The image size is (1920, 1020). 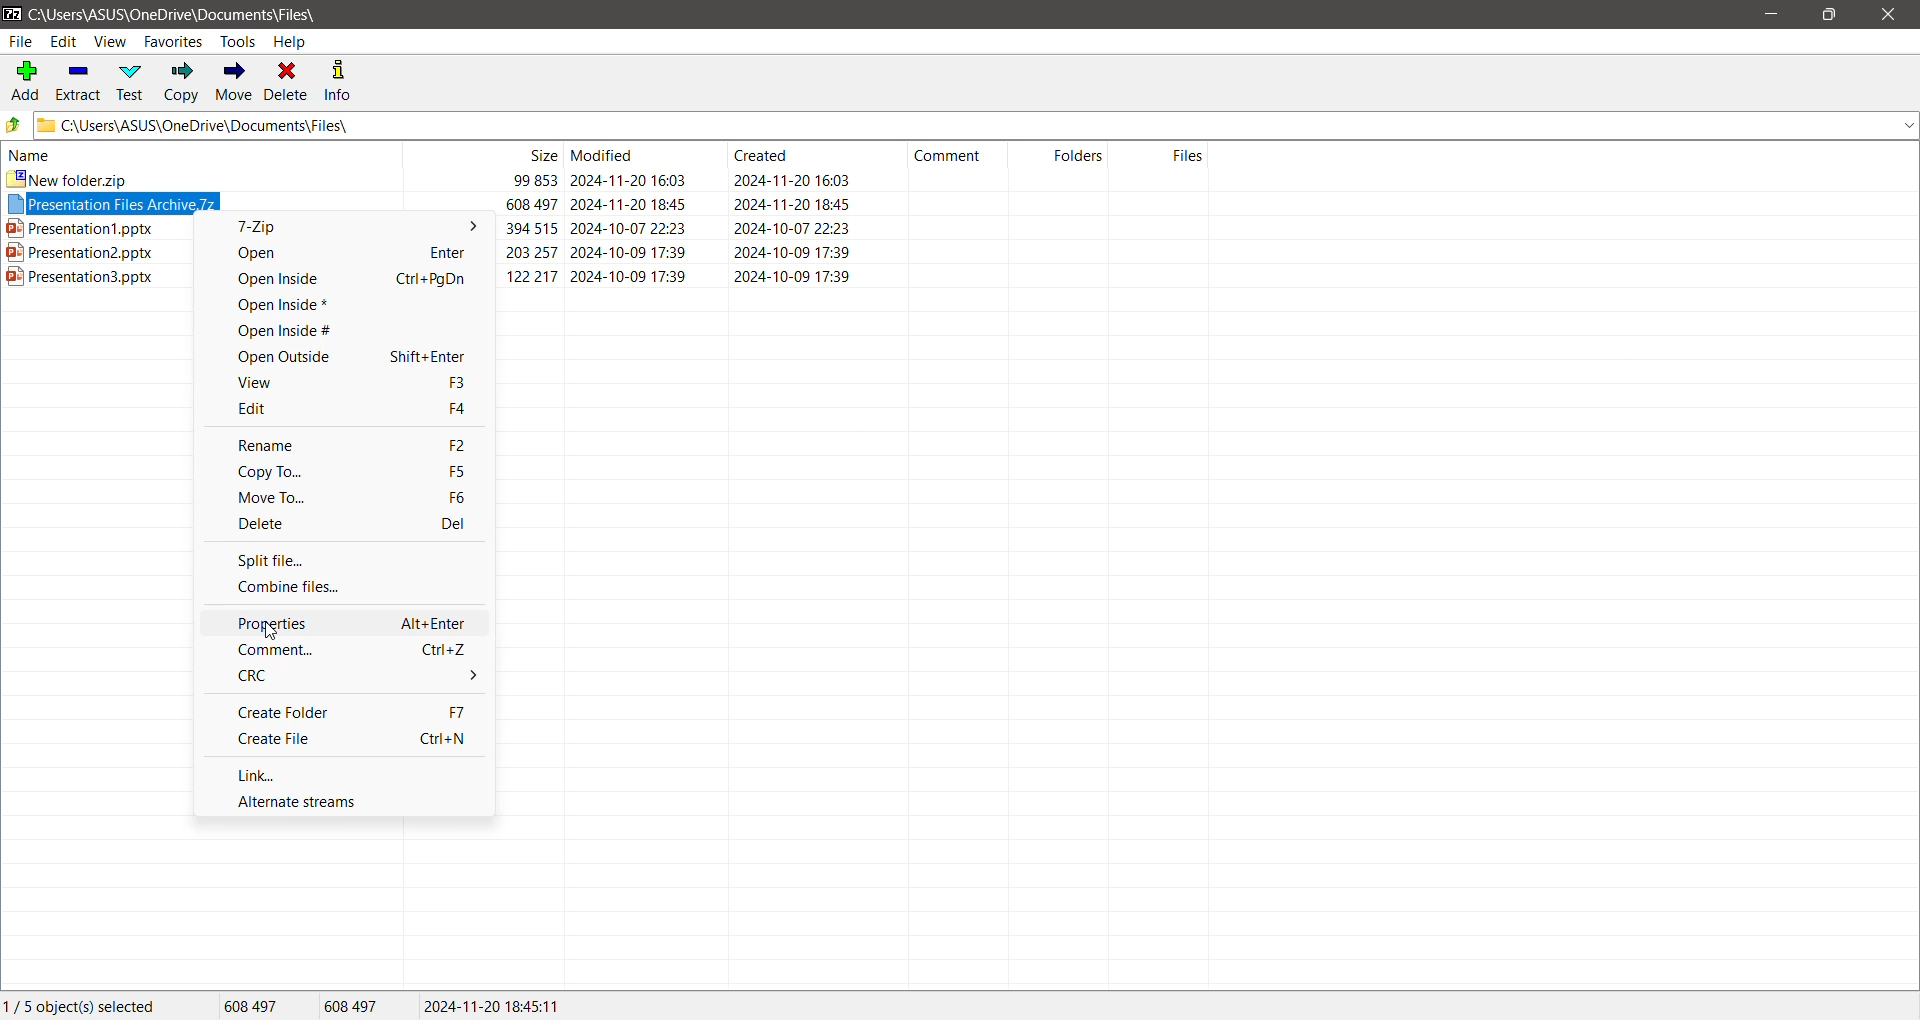 I want to click on Create File, so click(x=287, y=740).